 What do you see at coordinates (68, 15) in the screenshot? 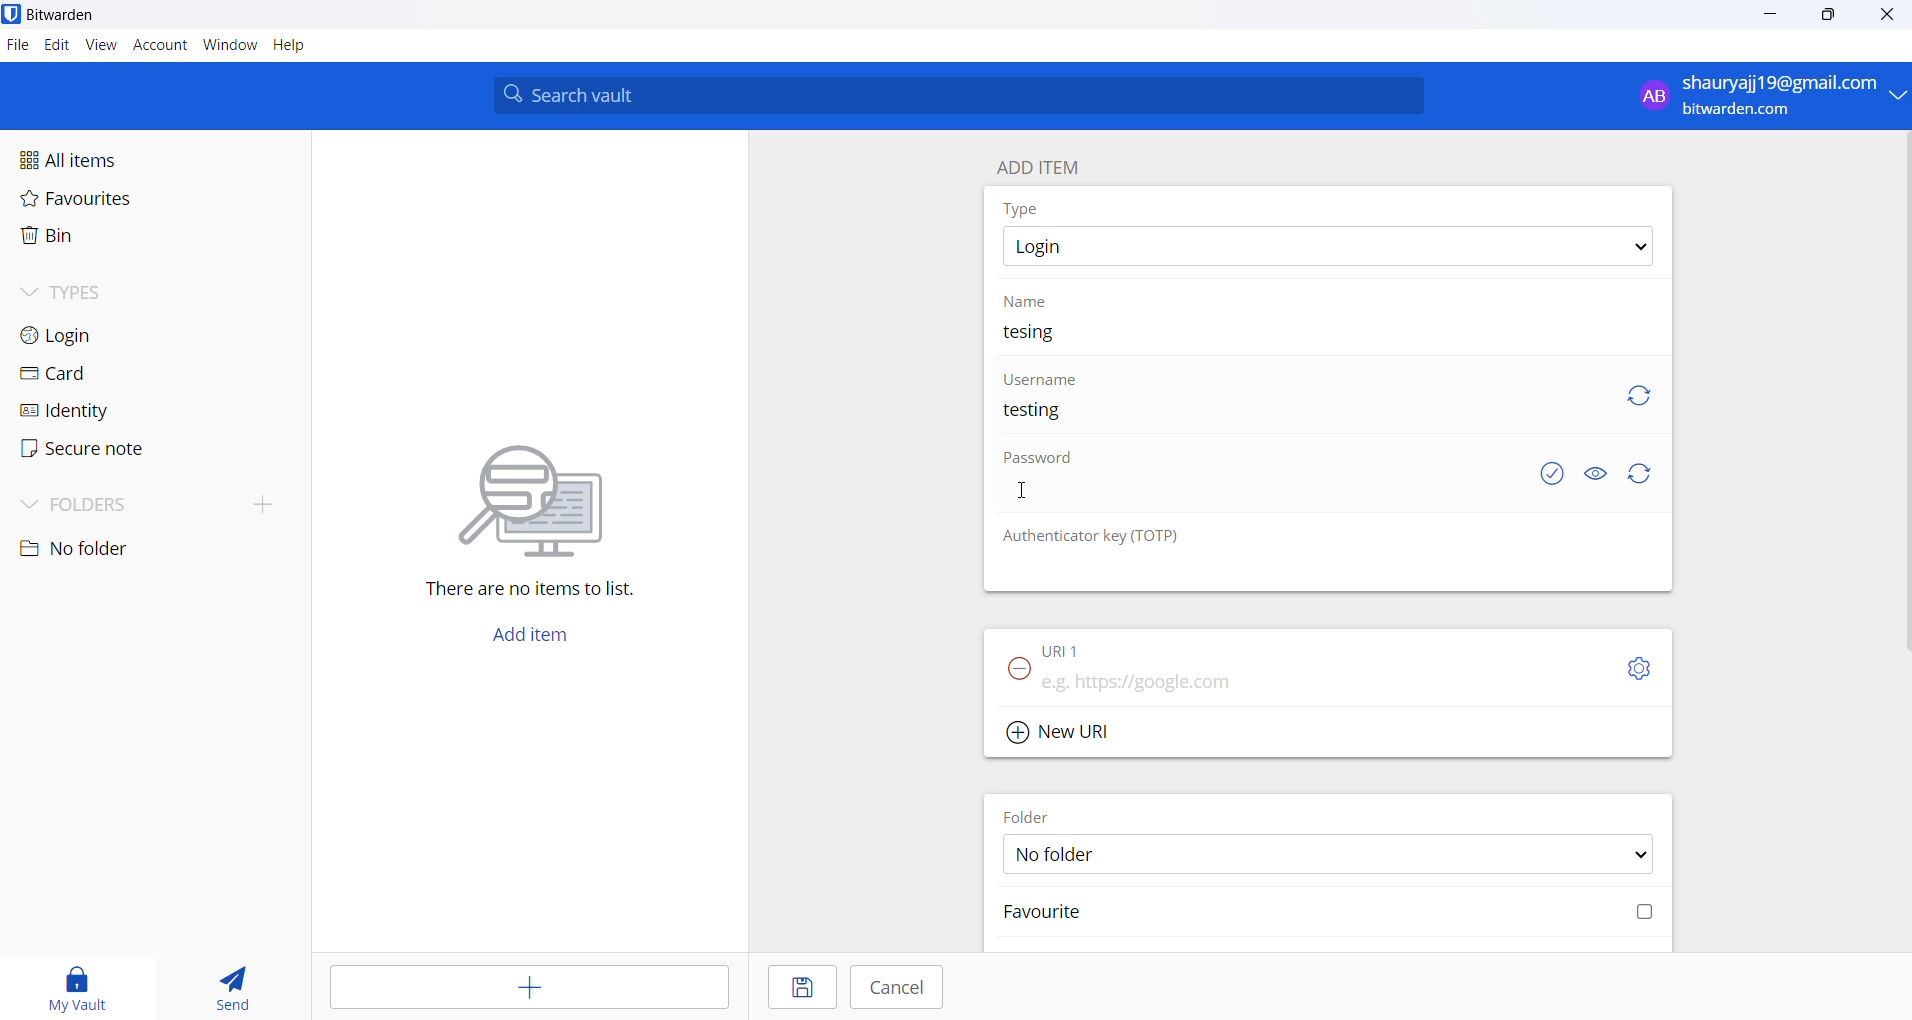
I see `Bitwarden` at bounding box center [68, 15].